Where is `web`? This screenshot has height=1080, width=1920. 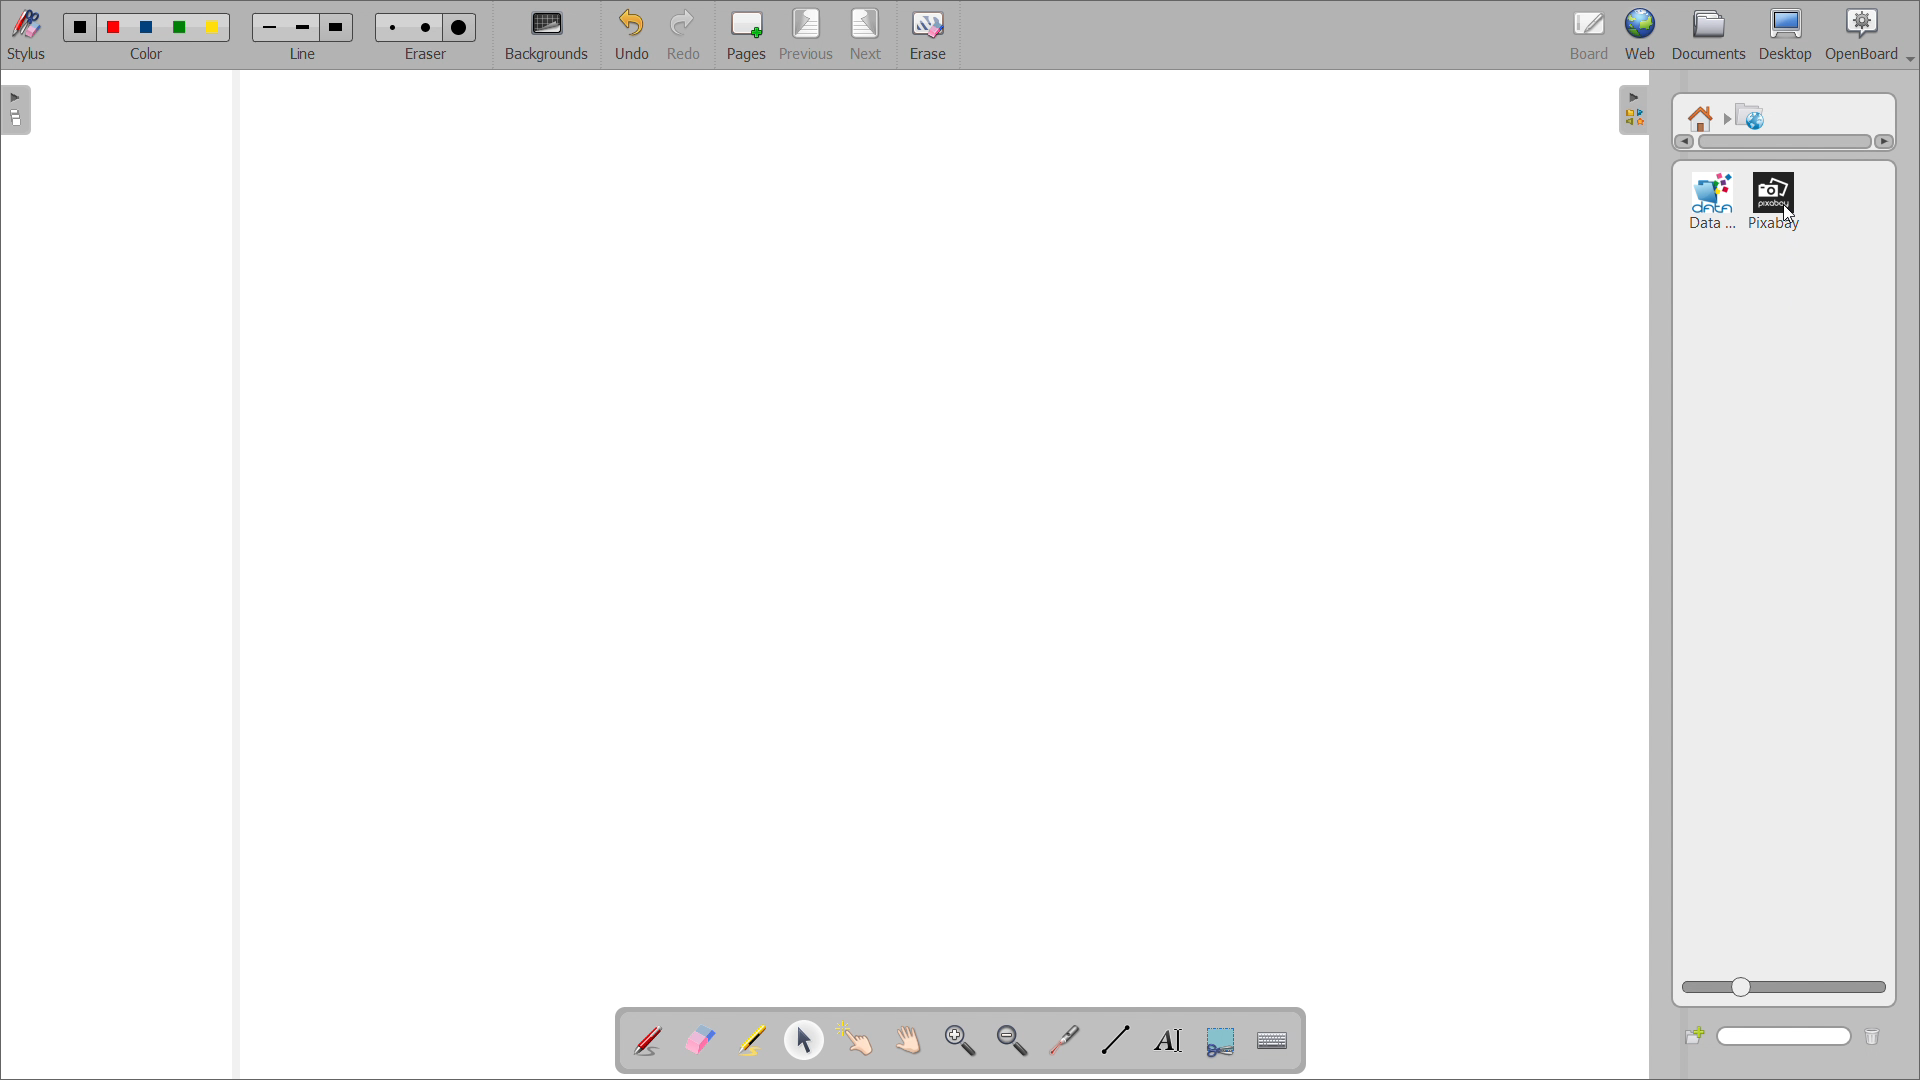
web is located at coordinates (1641, 35).